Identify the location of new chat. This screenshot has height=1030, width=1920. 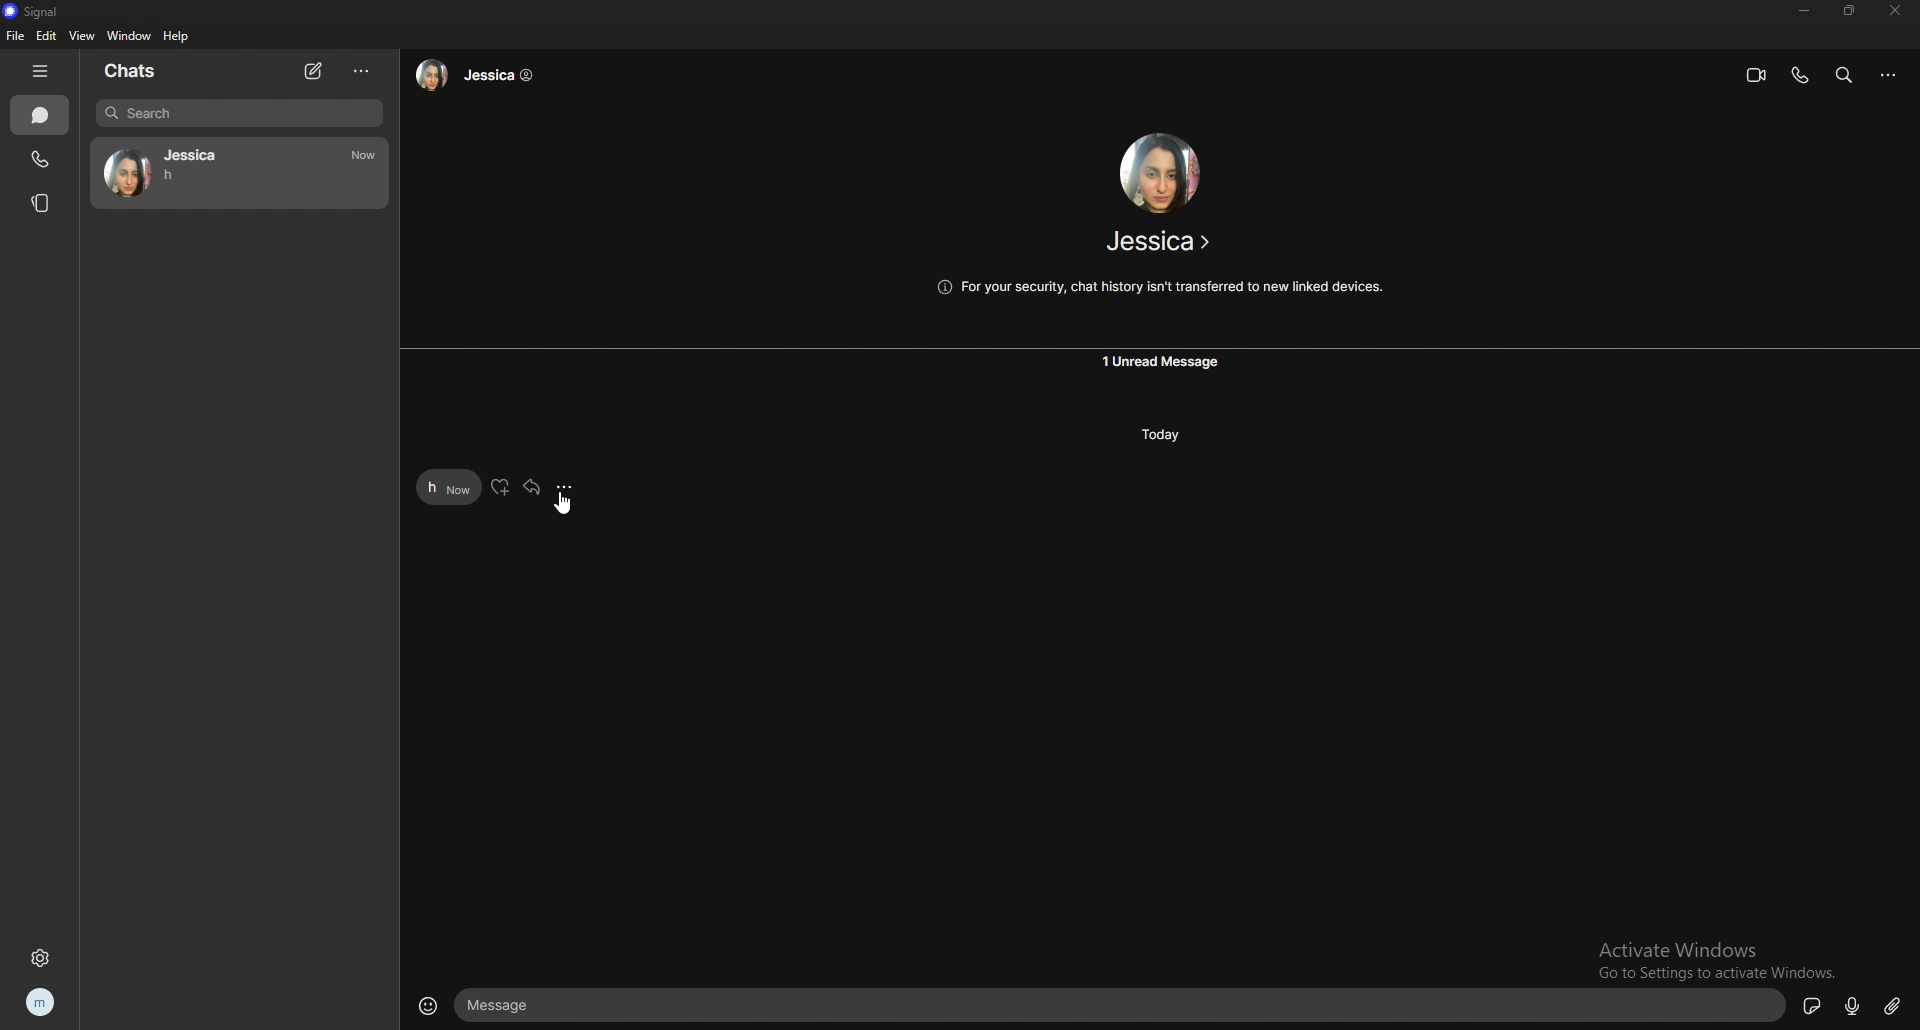
(314, 71).